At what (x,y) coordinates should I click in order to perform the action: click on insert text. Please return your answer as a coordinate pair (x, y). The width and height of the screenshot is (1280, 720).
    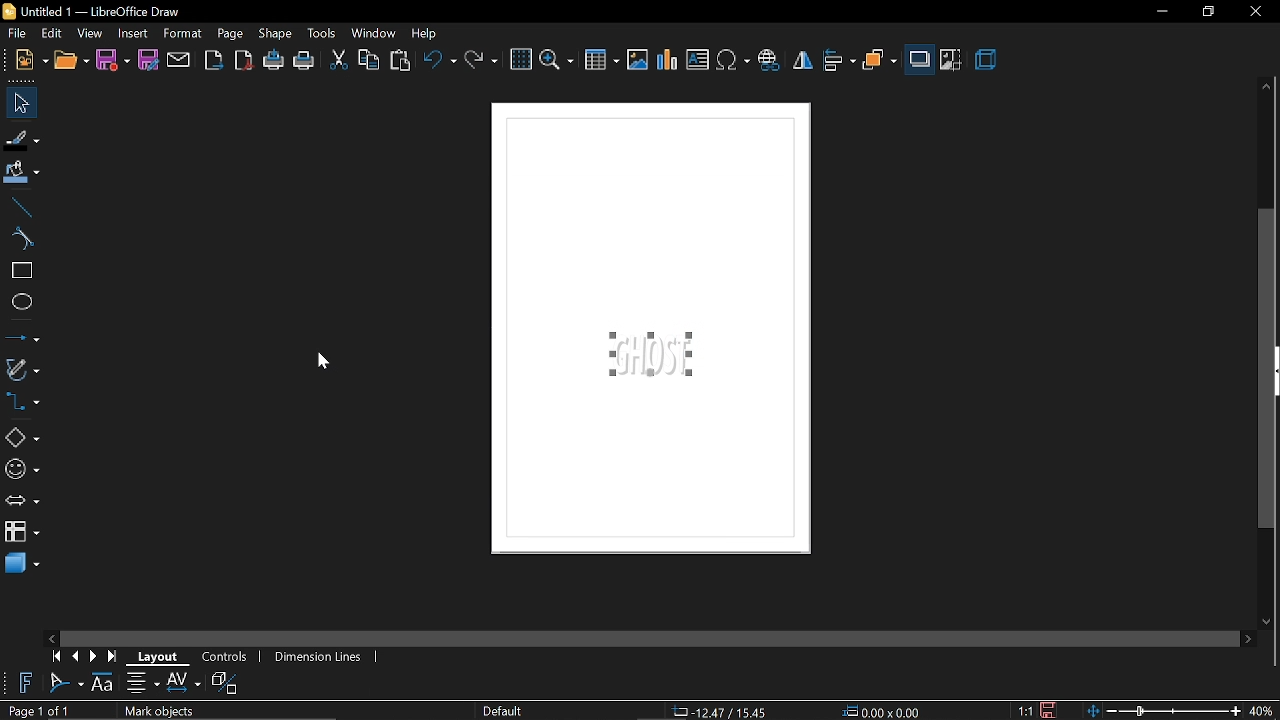
    Looking at the image, I should click on (699, 60).